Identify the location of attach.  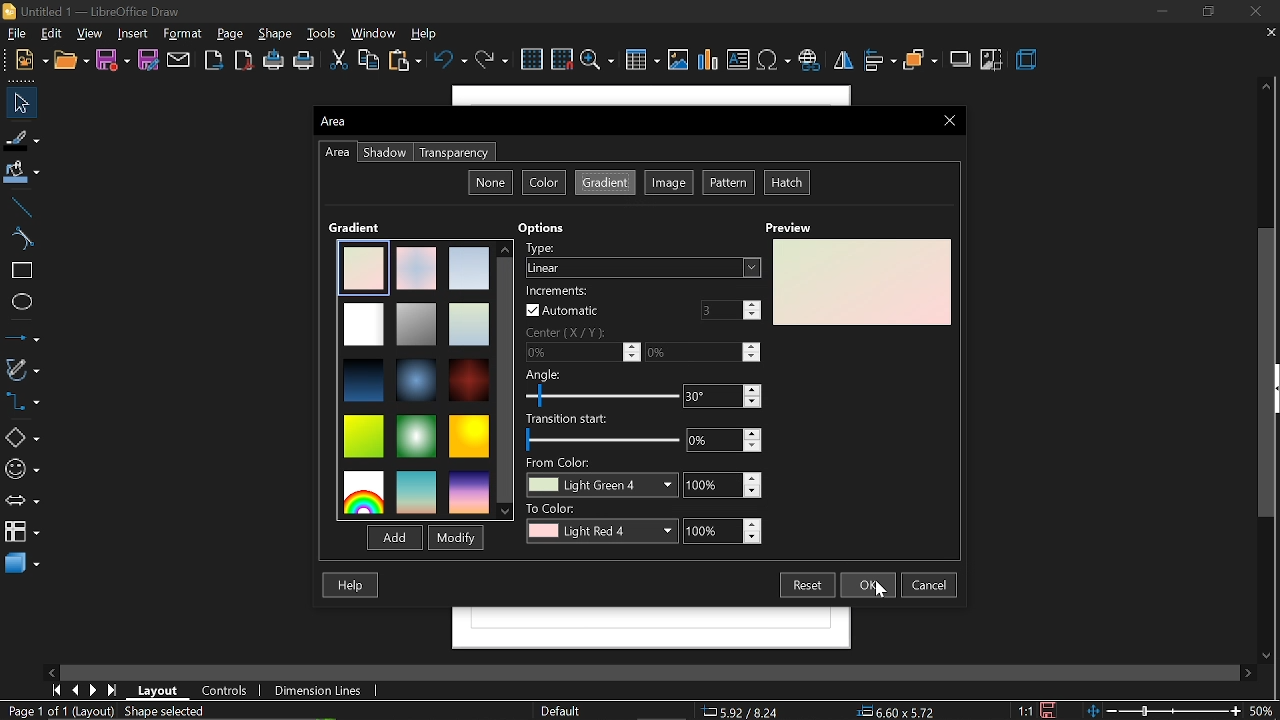
(181, 61).